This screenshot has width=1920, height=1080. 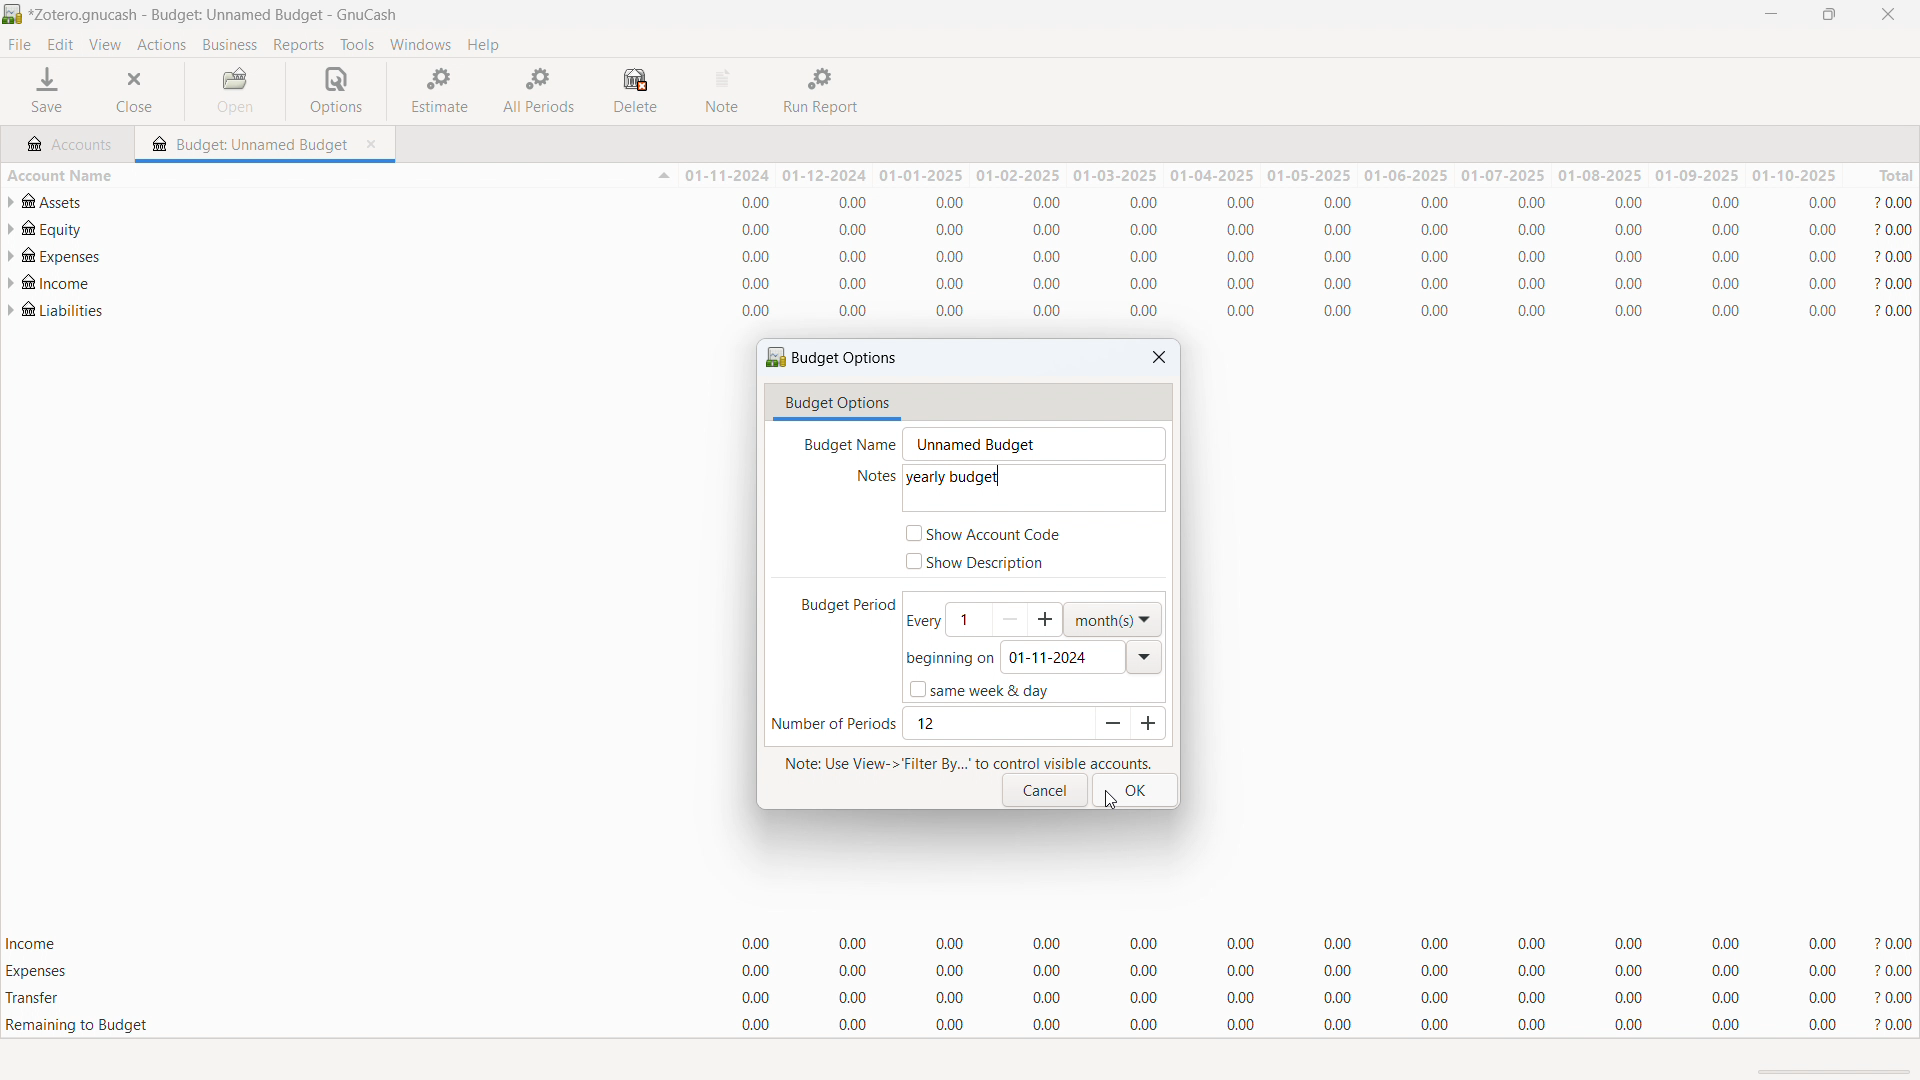 What do you see at coordinates (12, 282) in the screenshot?
I see `expand subaccounts` at bounding box center [12, 282].